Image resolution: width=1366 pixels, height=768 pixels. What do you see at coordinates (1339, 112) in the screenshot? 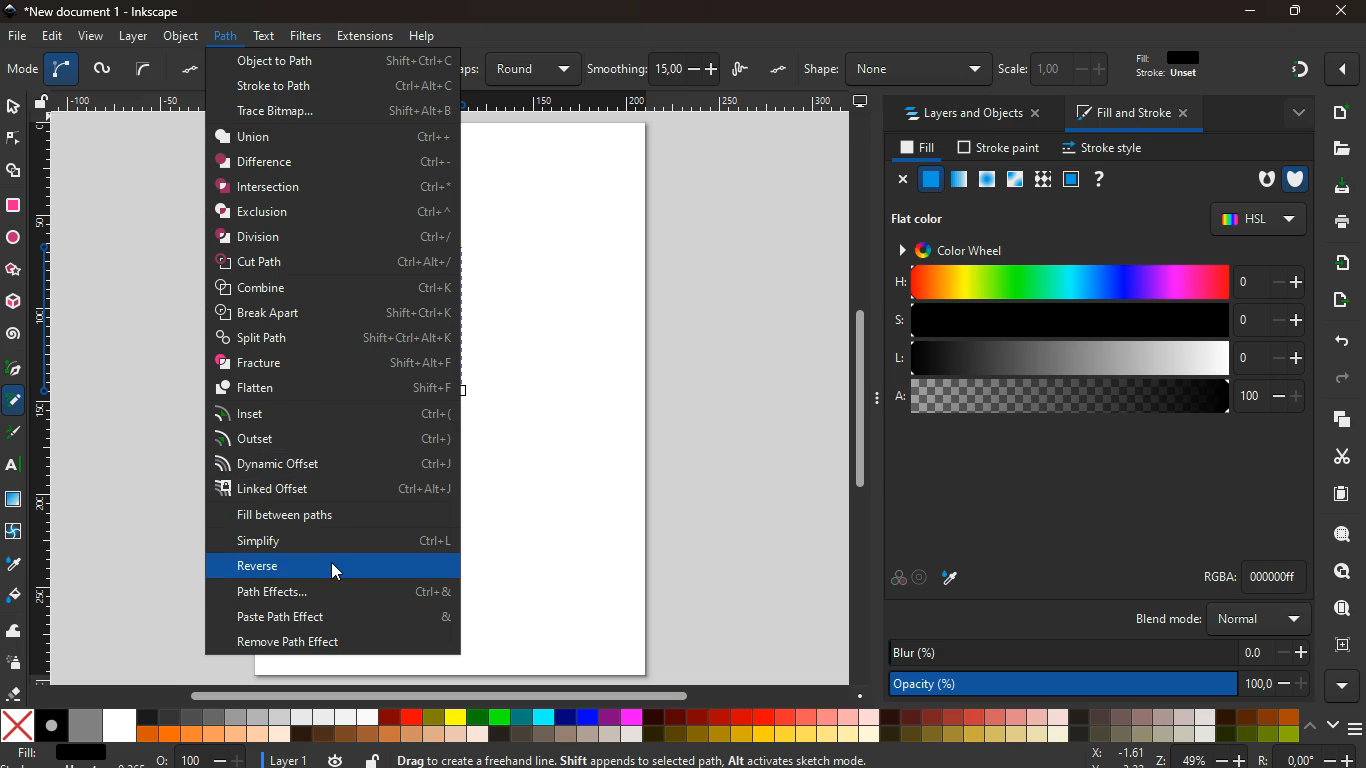
I see `document` at bounding box center [1339, 112].